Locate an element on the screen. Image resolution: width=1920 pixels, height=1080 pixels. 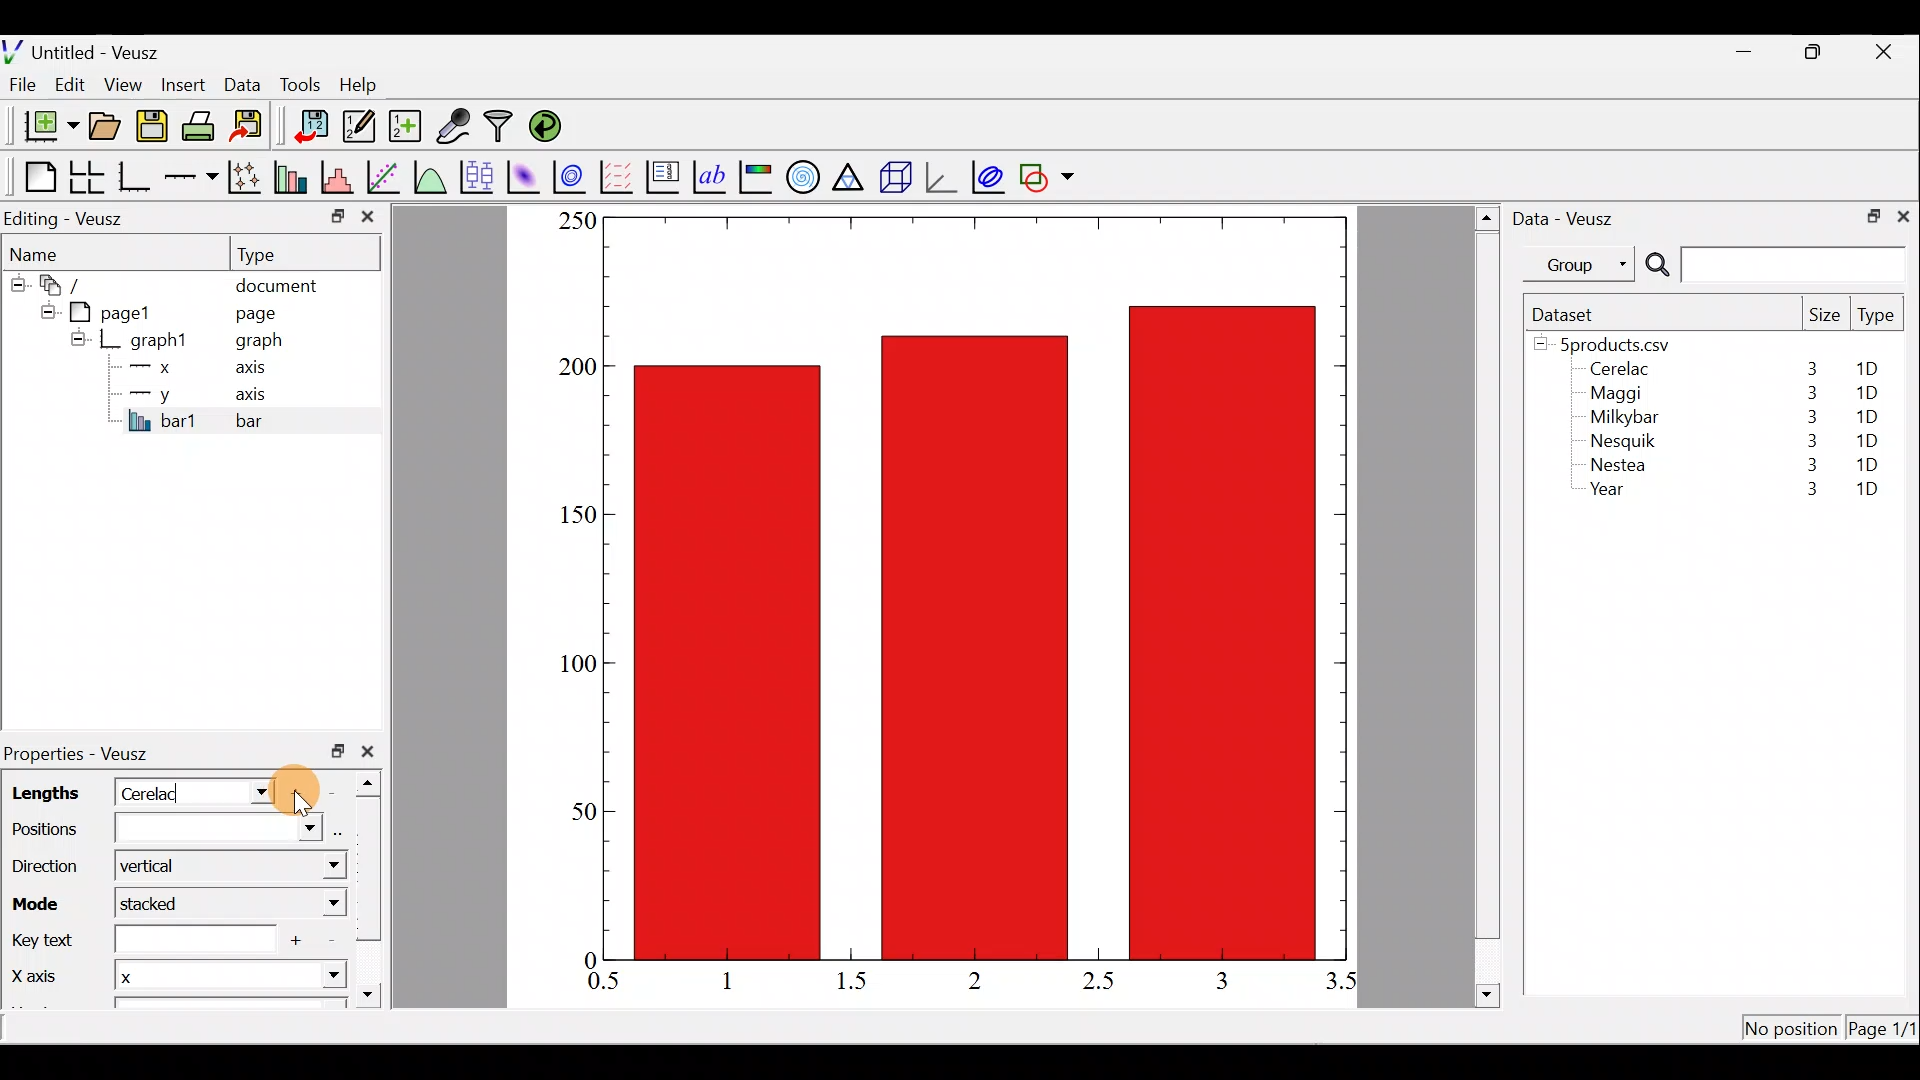
5products.csv is located at coordinates (1613, 343).